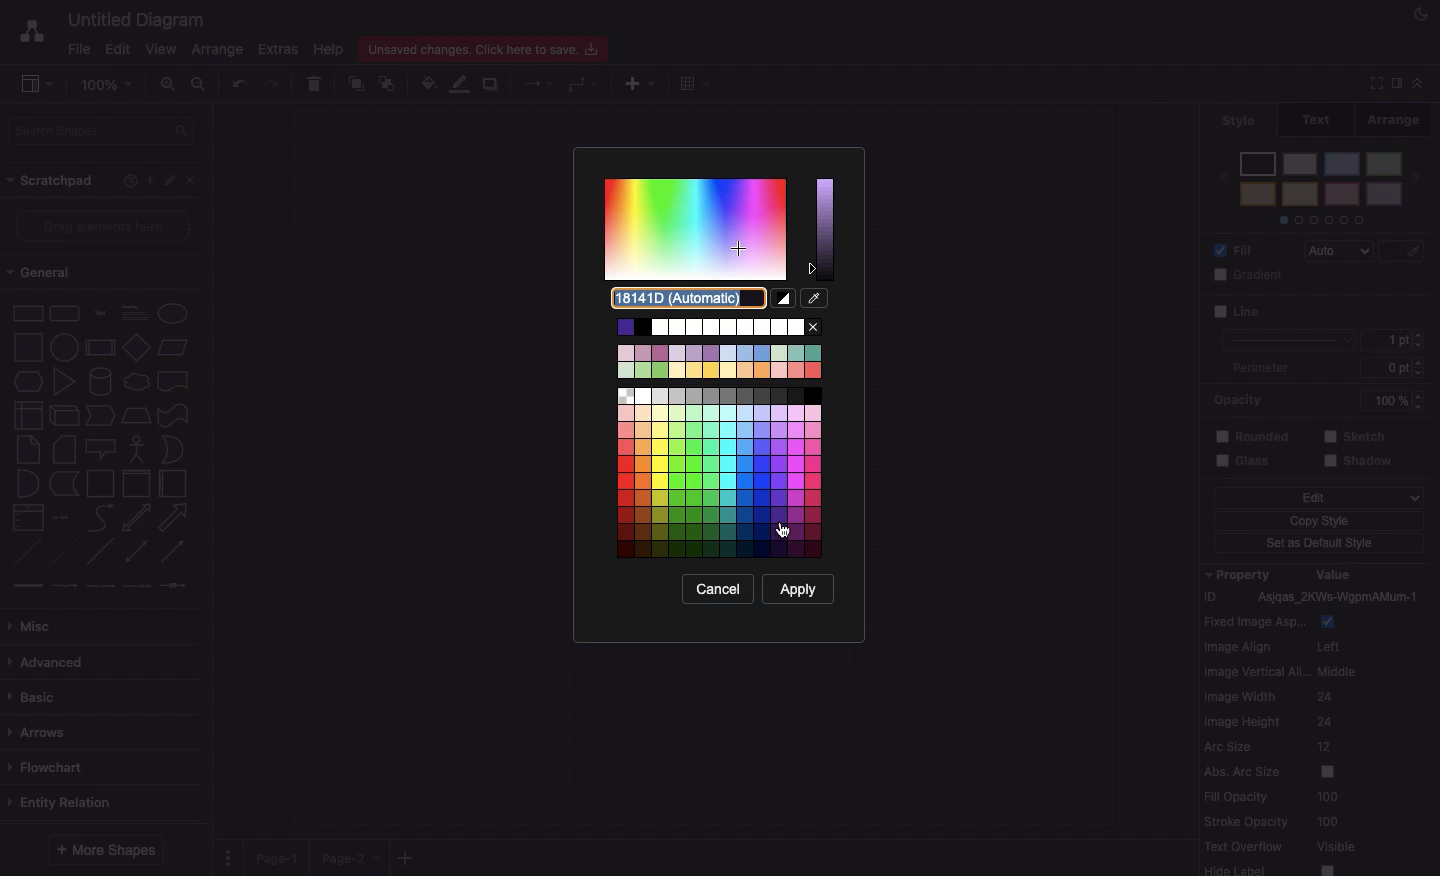  Describe the element at coordinates (42, 730) in the screenshot. I see `Arrows` at that location.